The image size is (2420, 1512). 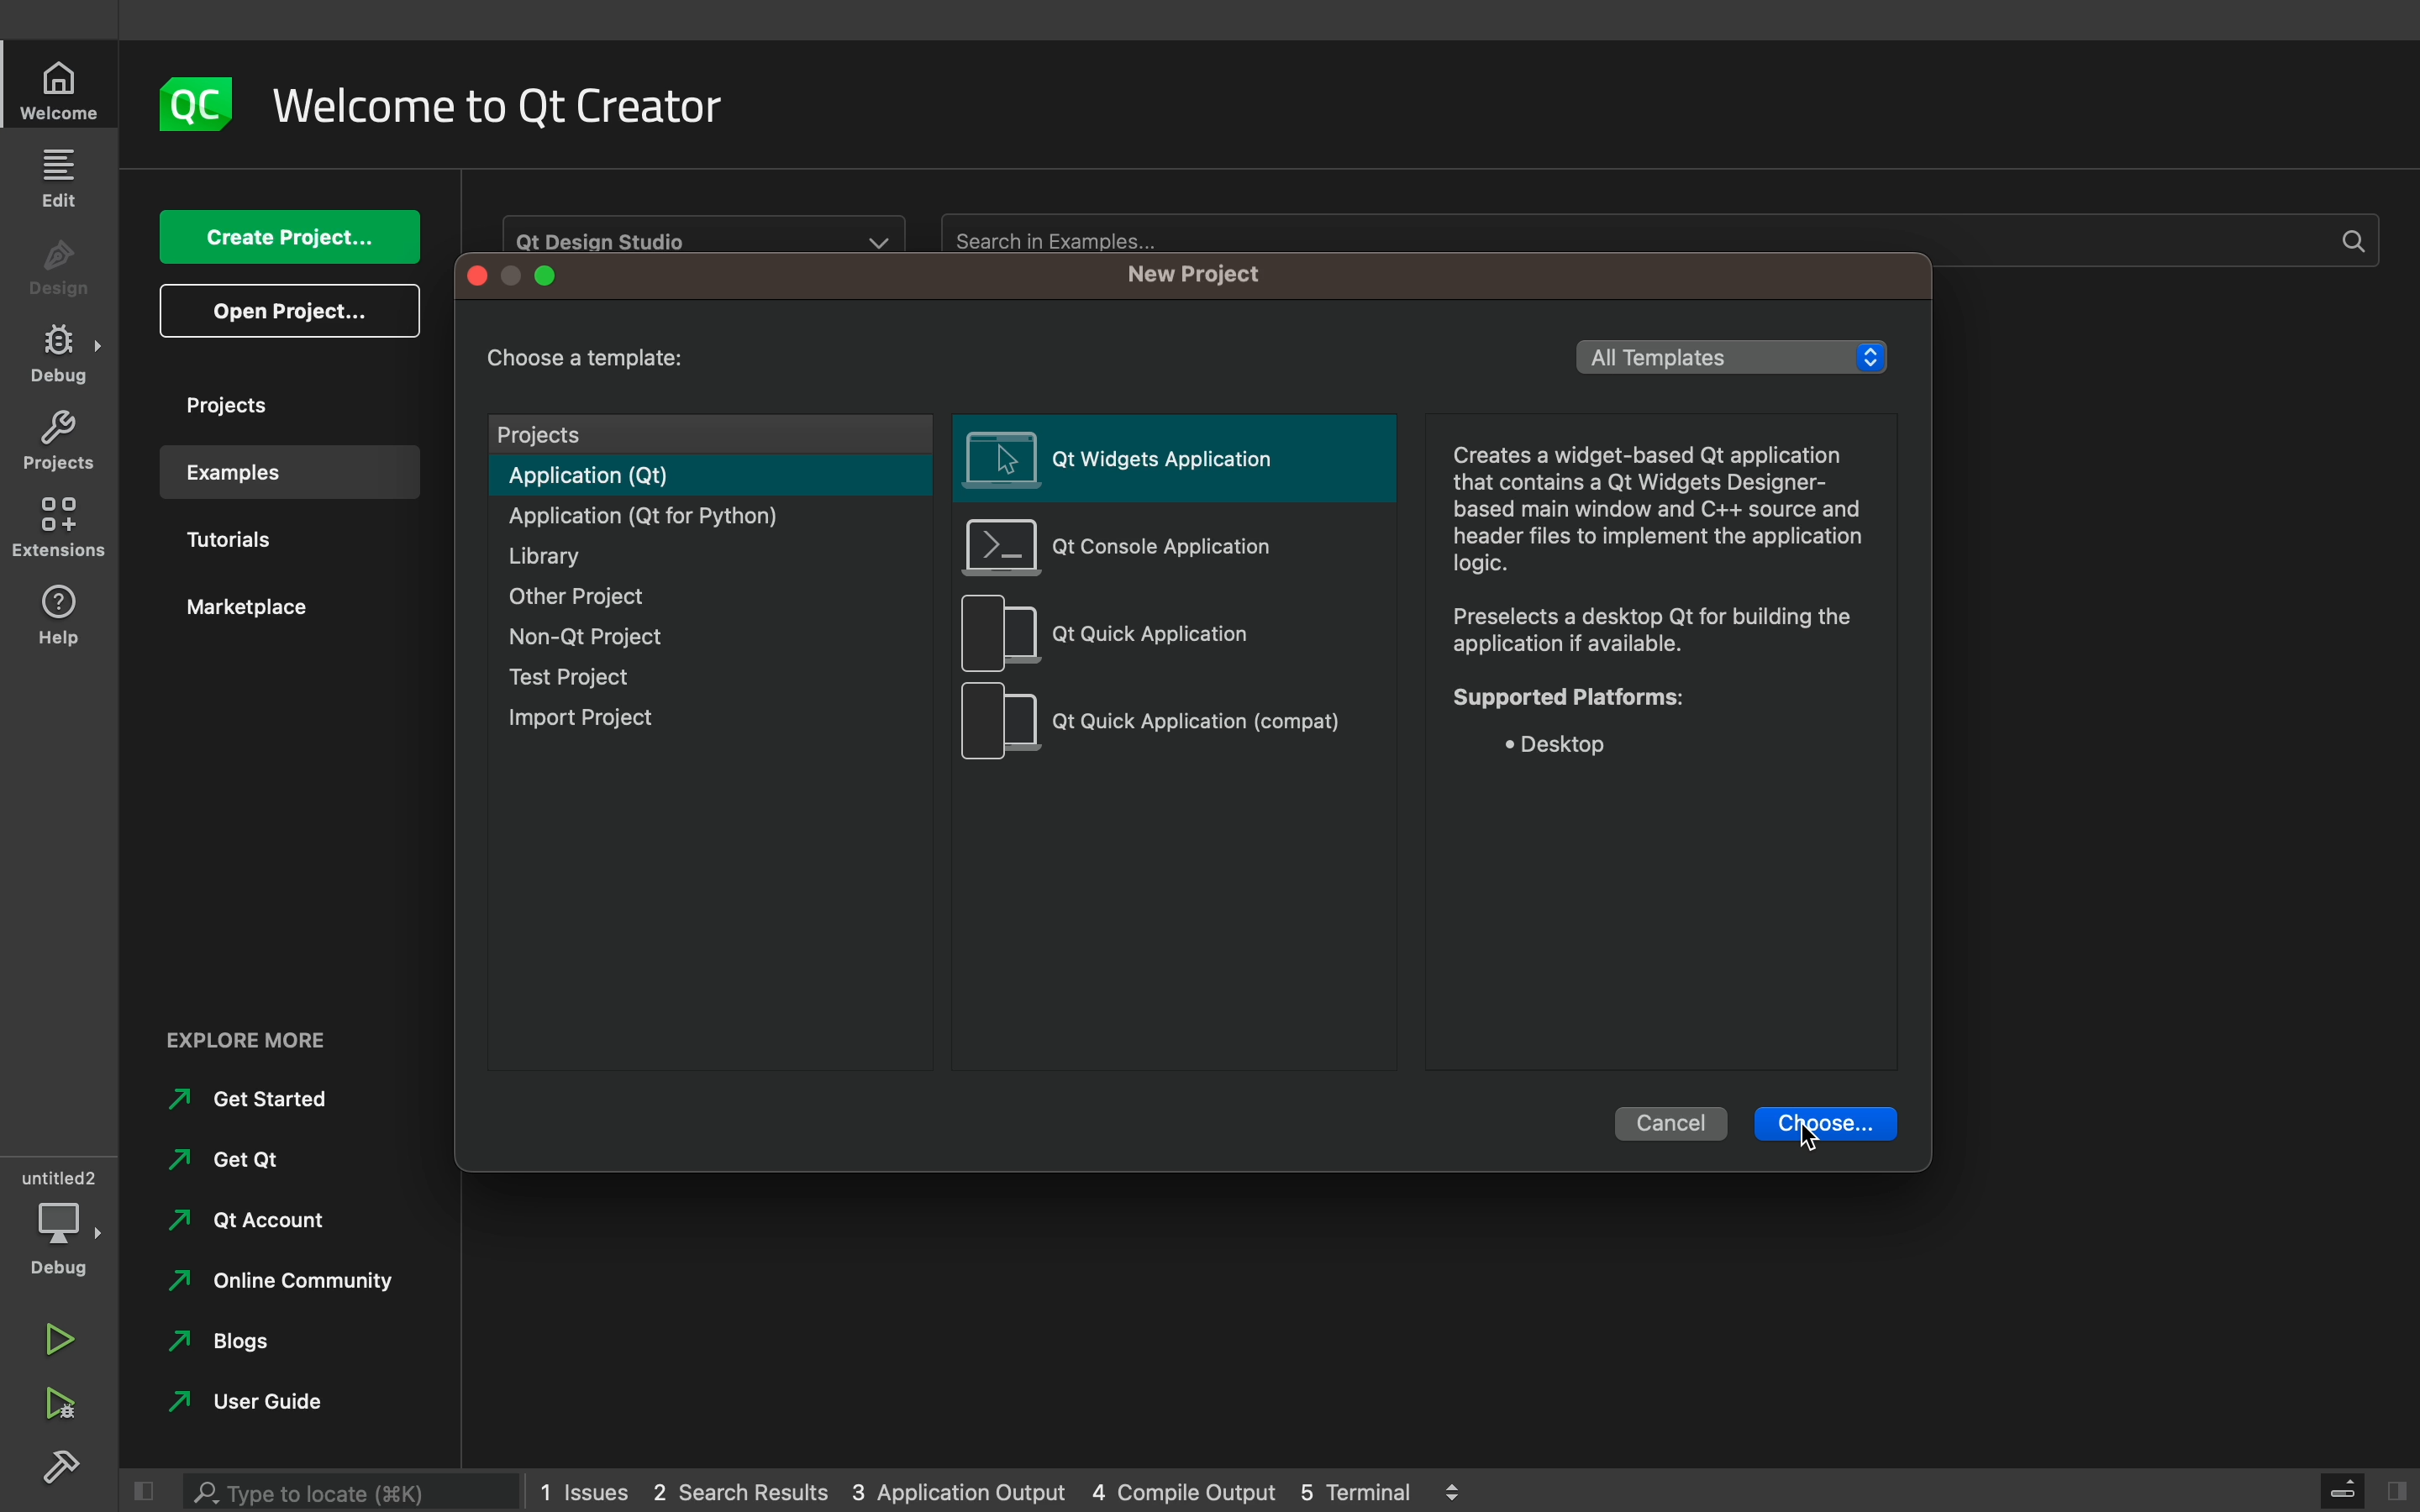 What do you see at coordinates (250, 1101) in the screenshot?
I see `Get started` at bounding box center [250, 1101].